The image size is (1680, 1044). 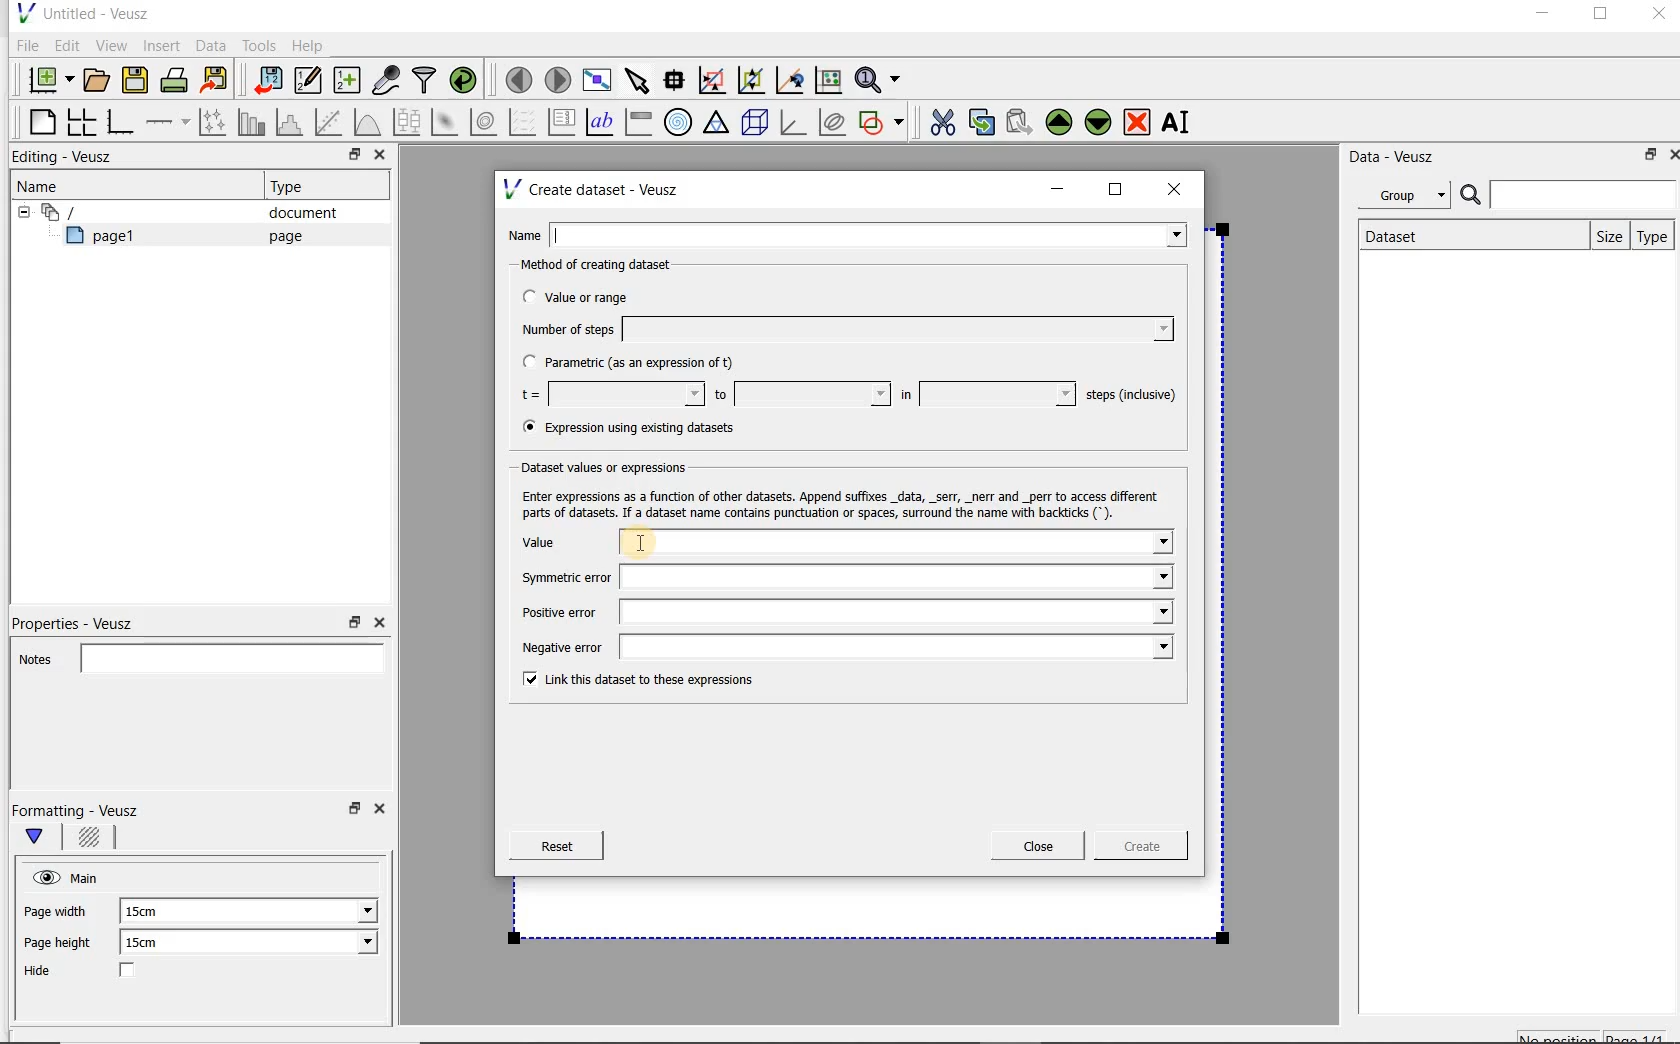 I want to click on Close, so click(x=378, y=157).